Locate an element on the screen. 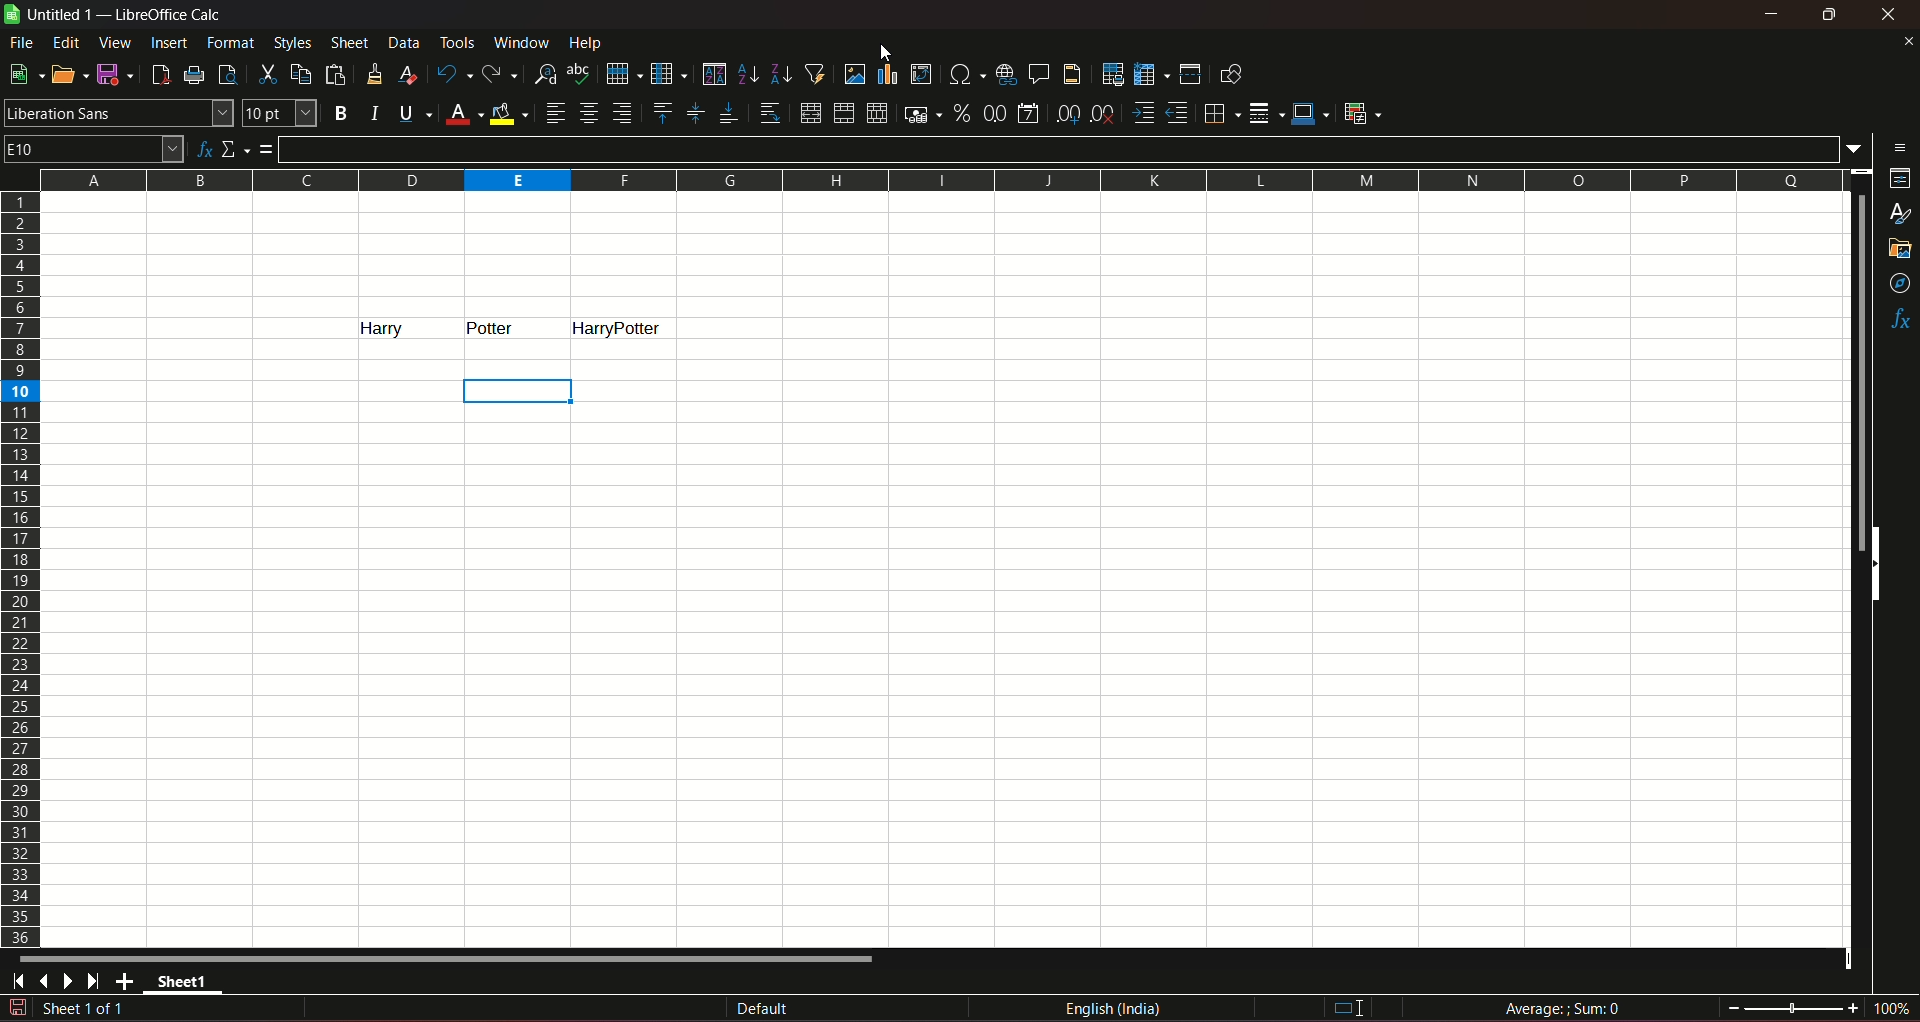 The width and height of the screenshot is (1920, 1022). font color is located at coordinates (464, 115).